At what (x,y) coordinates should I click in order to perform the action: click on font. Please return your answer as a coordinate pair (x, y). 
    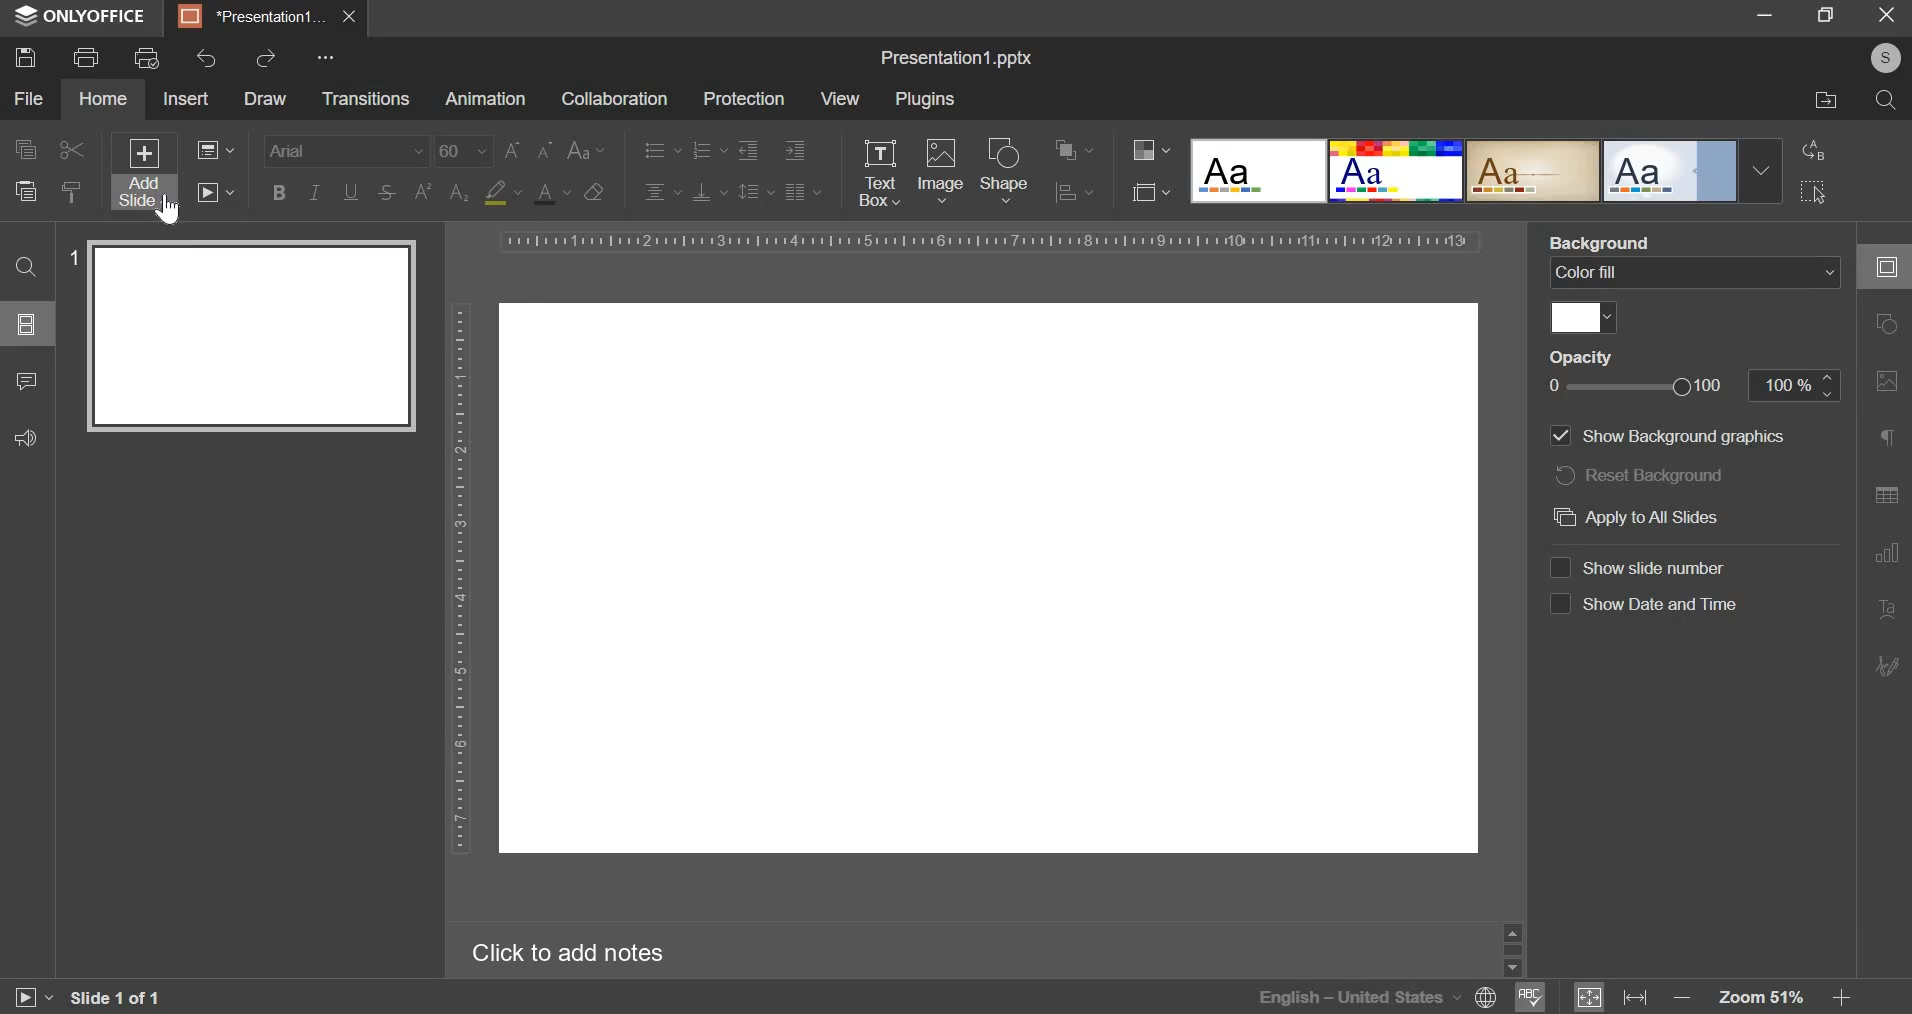
    Looking at the image, I should click on (348, 149).